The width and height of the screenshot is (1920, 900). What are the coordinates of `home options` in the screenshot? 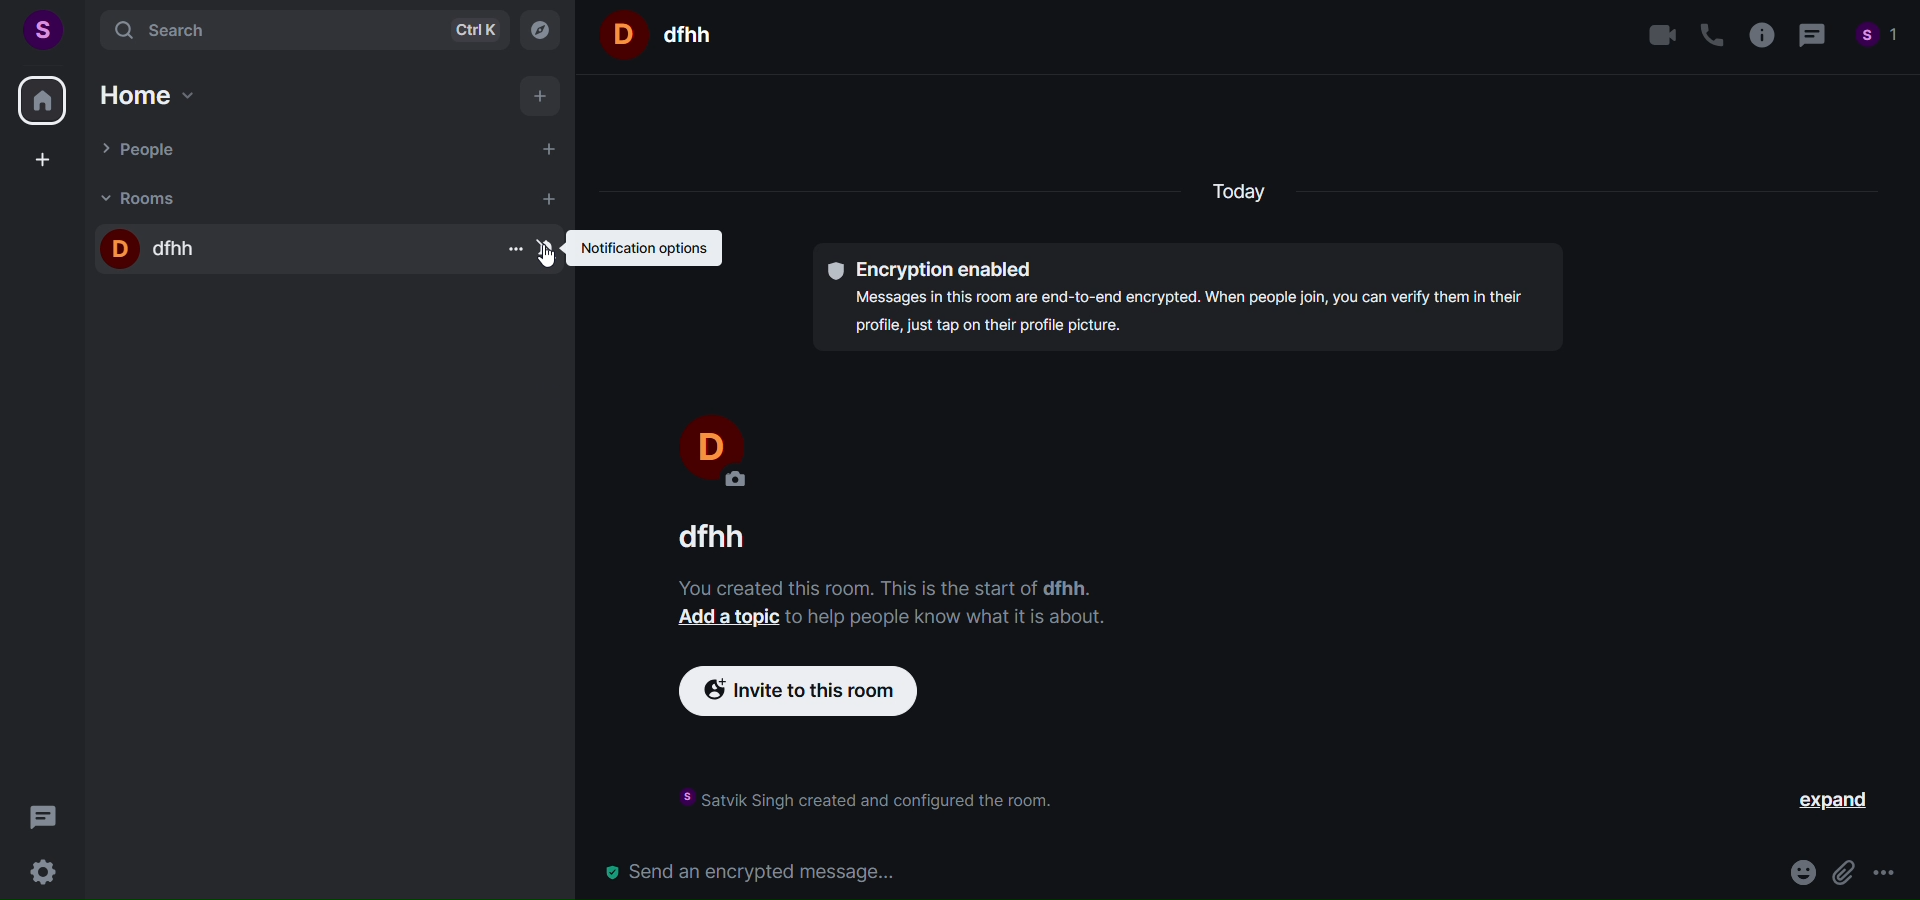 It's located at (162, 95).